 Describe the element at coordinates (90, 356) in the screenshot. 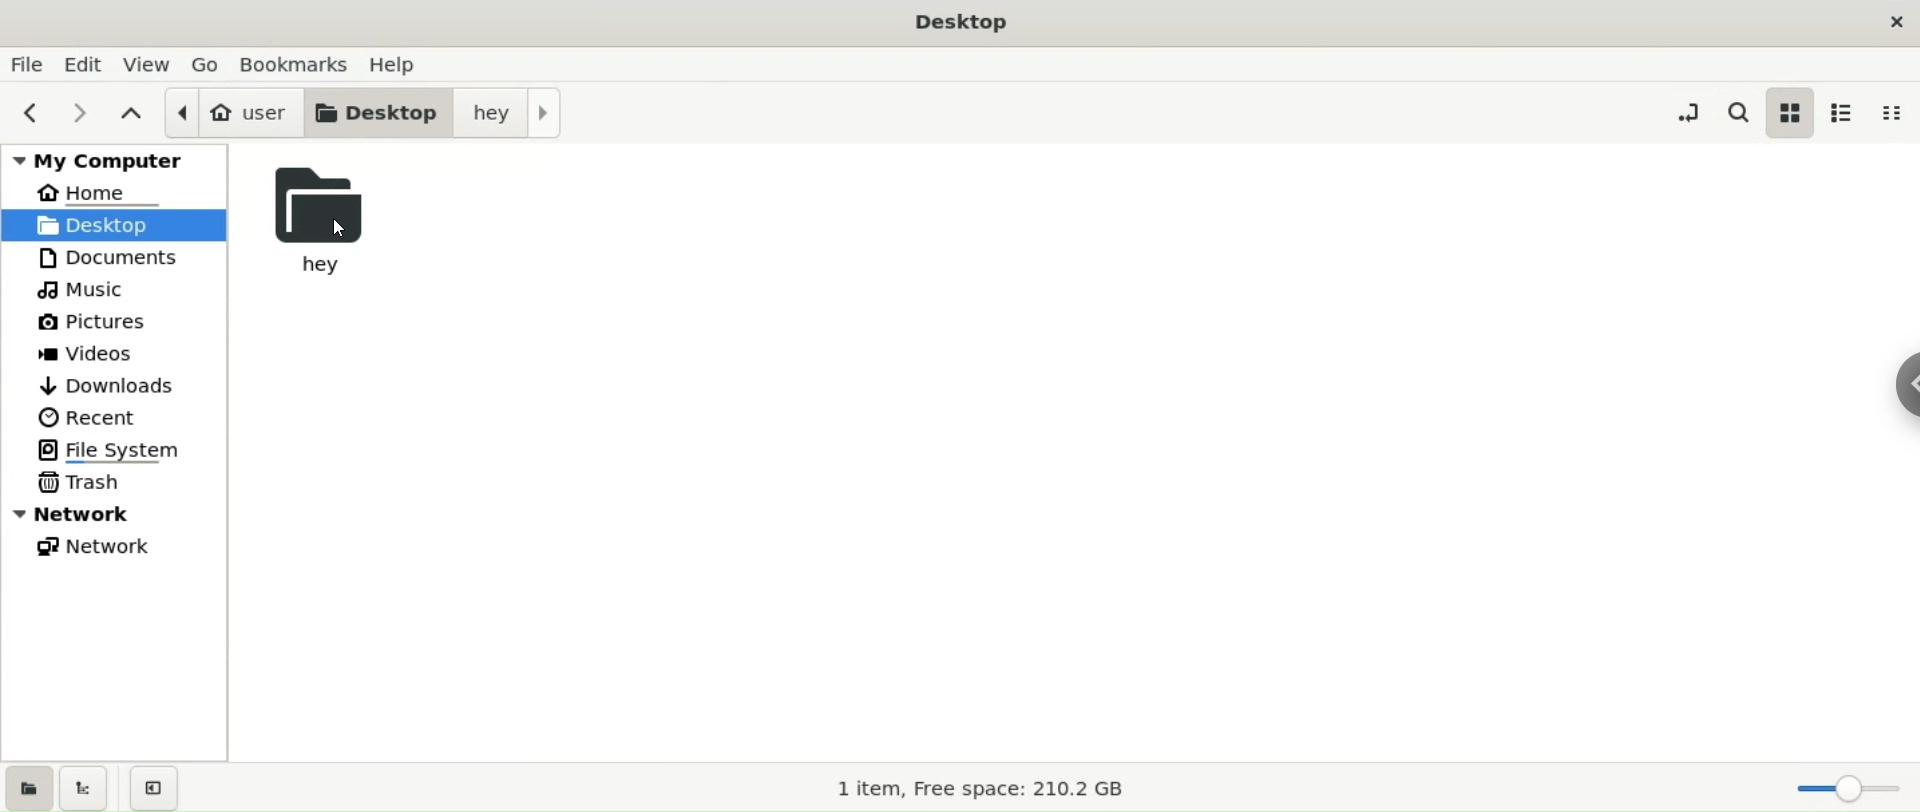

I see `videos` at that location.